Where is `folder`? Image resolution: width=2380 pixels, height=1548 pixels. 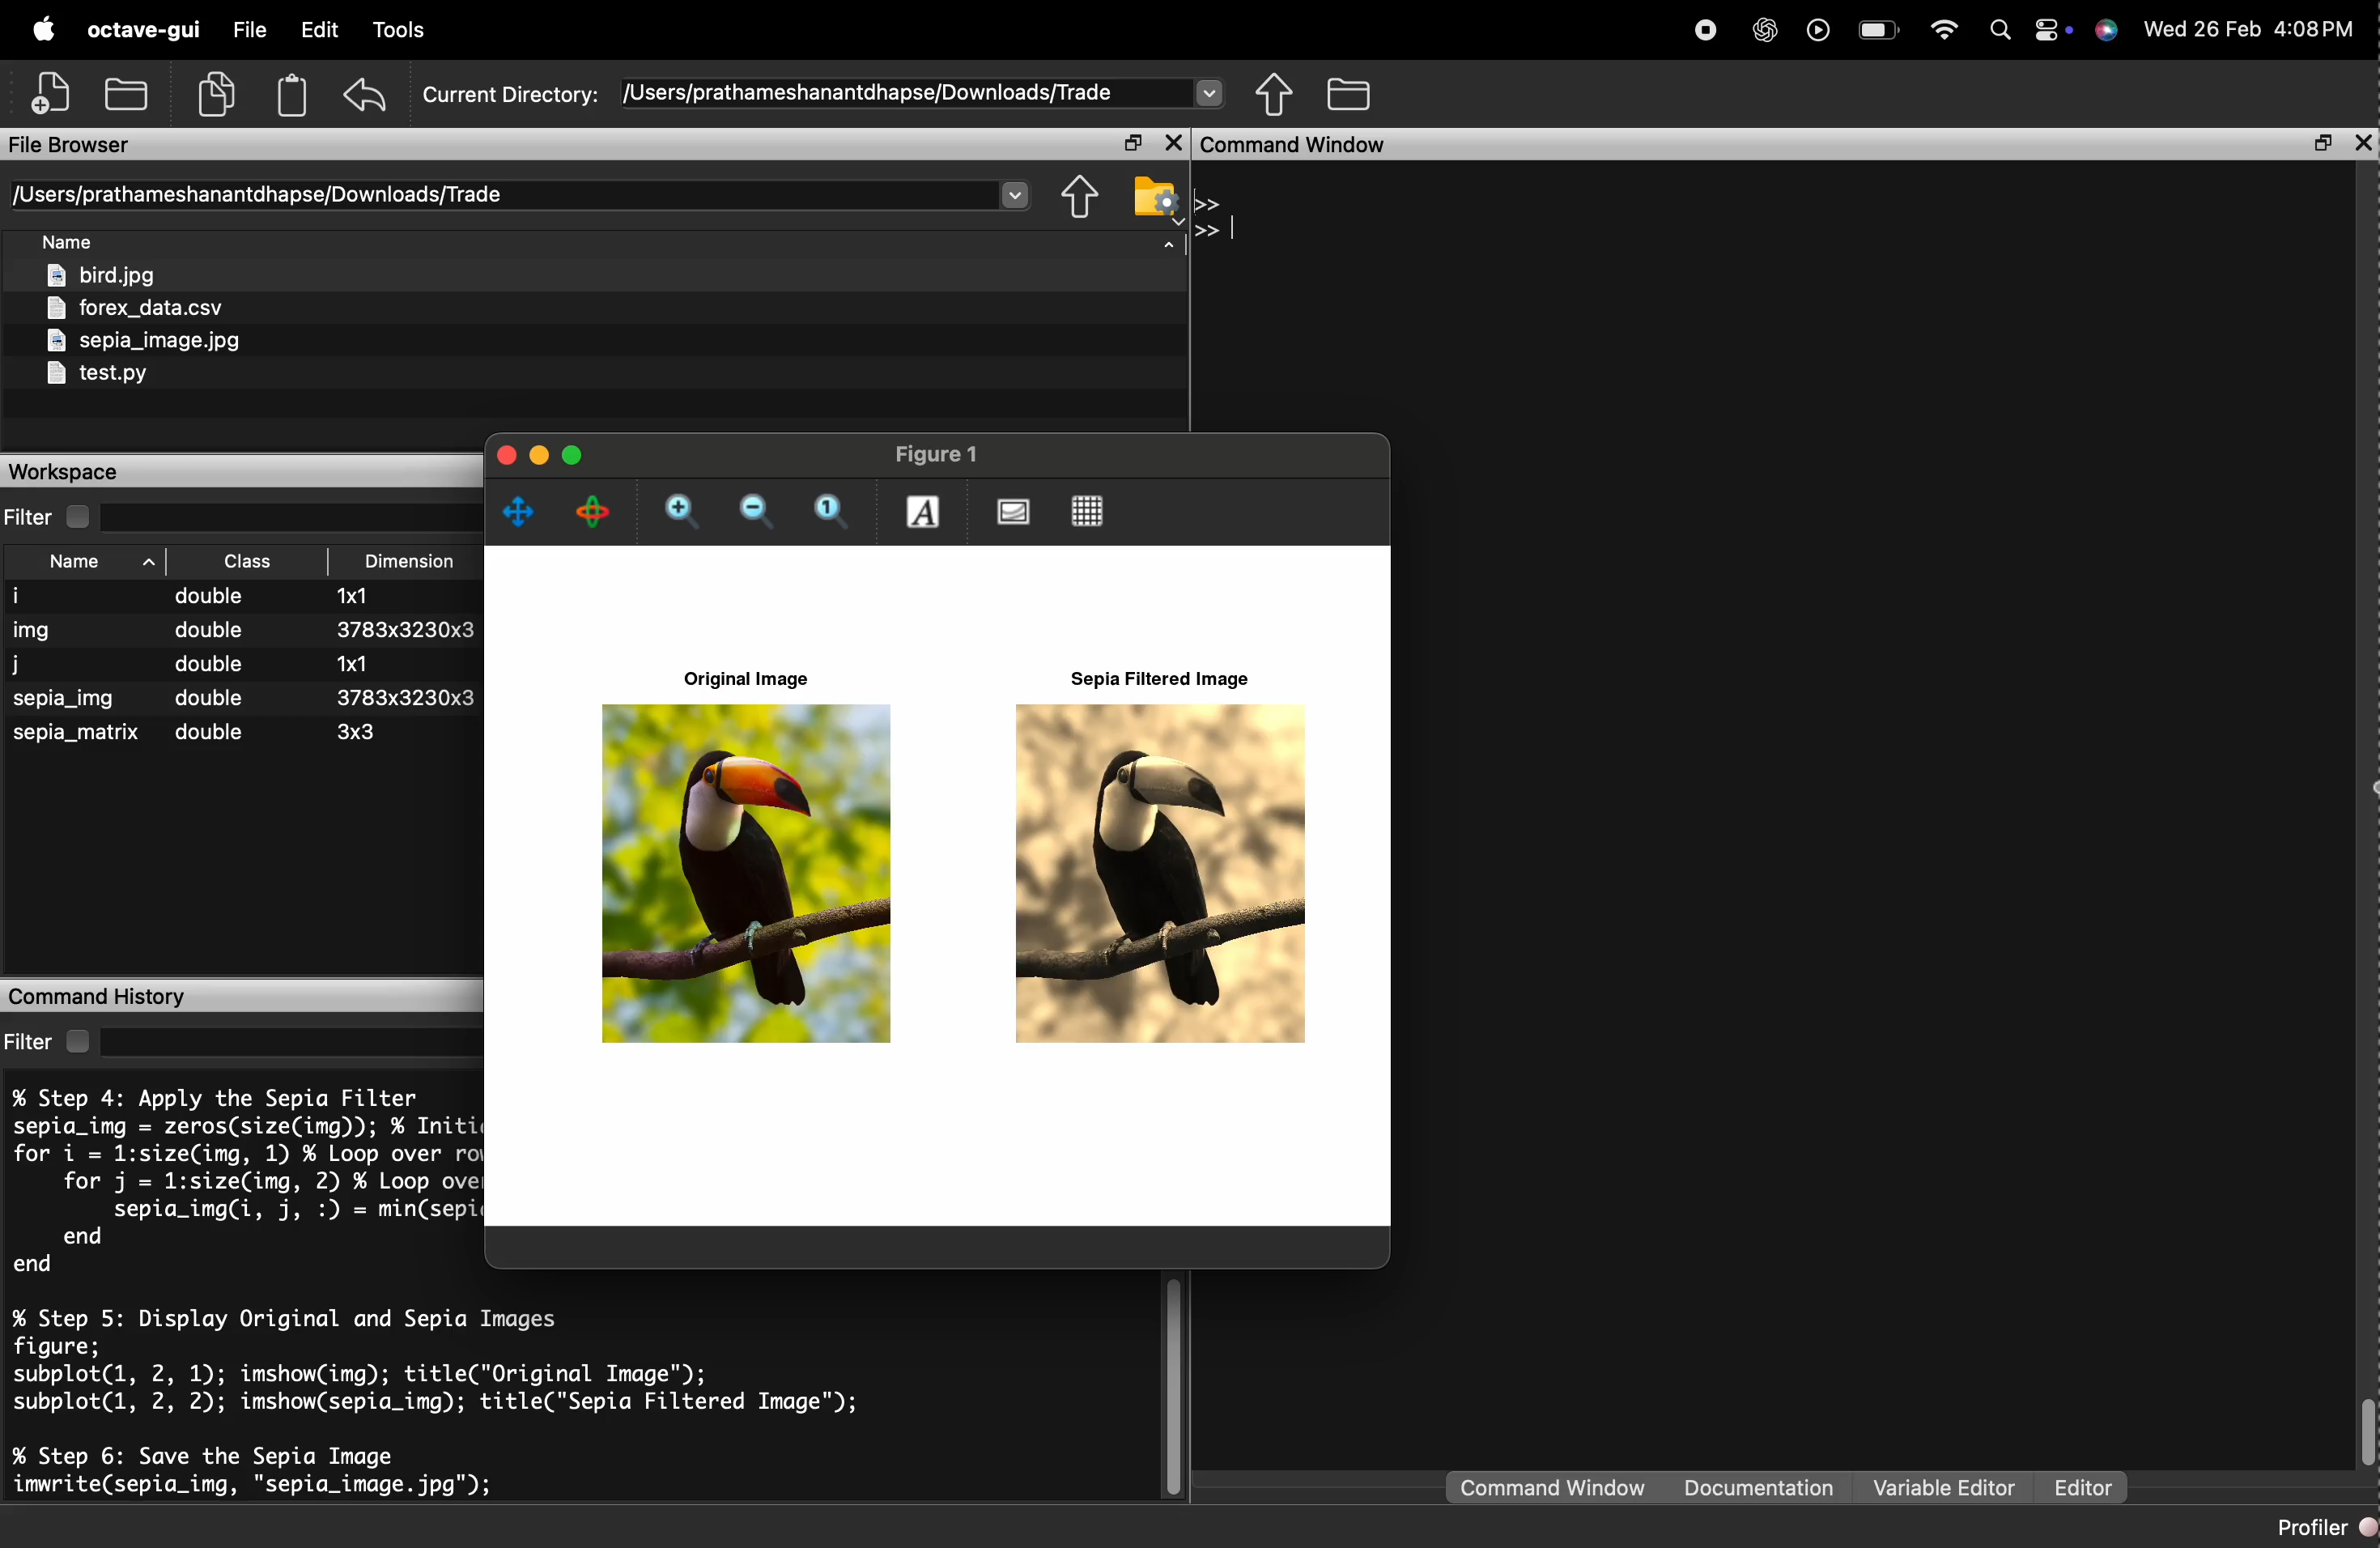
folder is located at coordinates (1348, 94).